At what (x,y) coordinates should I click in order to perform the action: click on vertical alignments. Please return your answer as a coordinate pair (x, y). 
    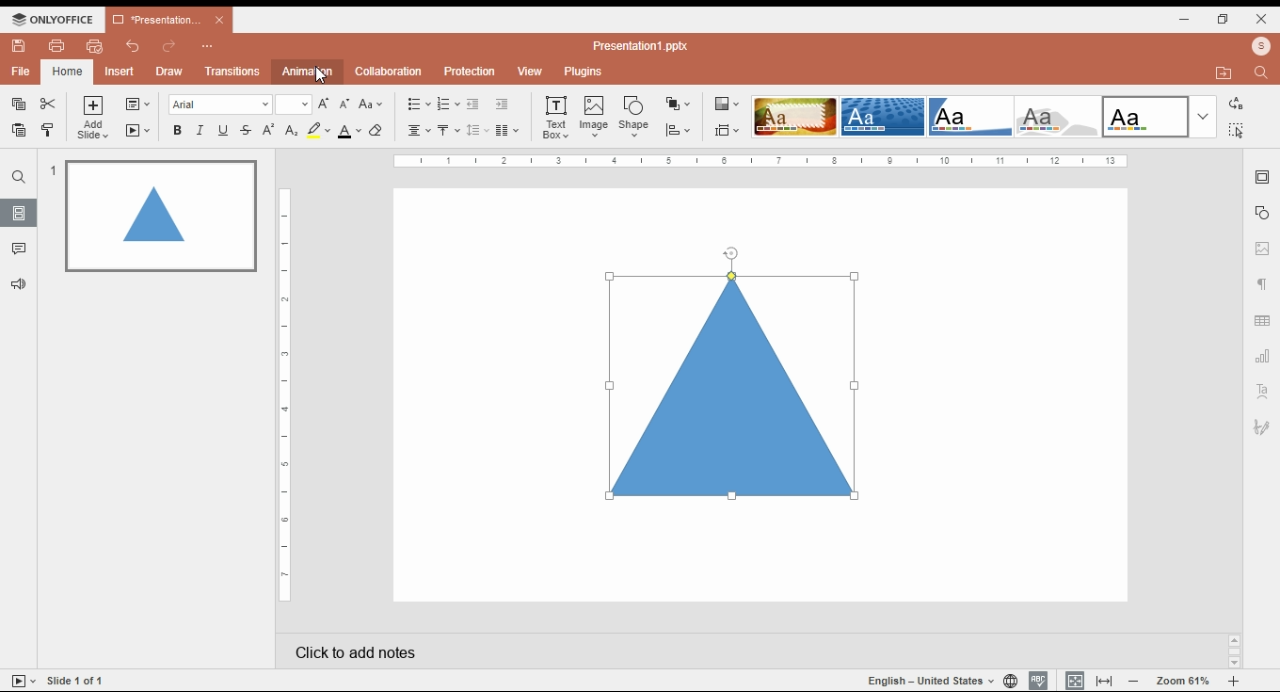
    Looking at the image, I should click on (448, 129).